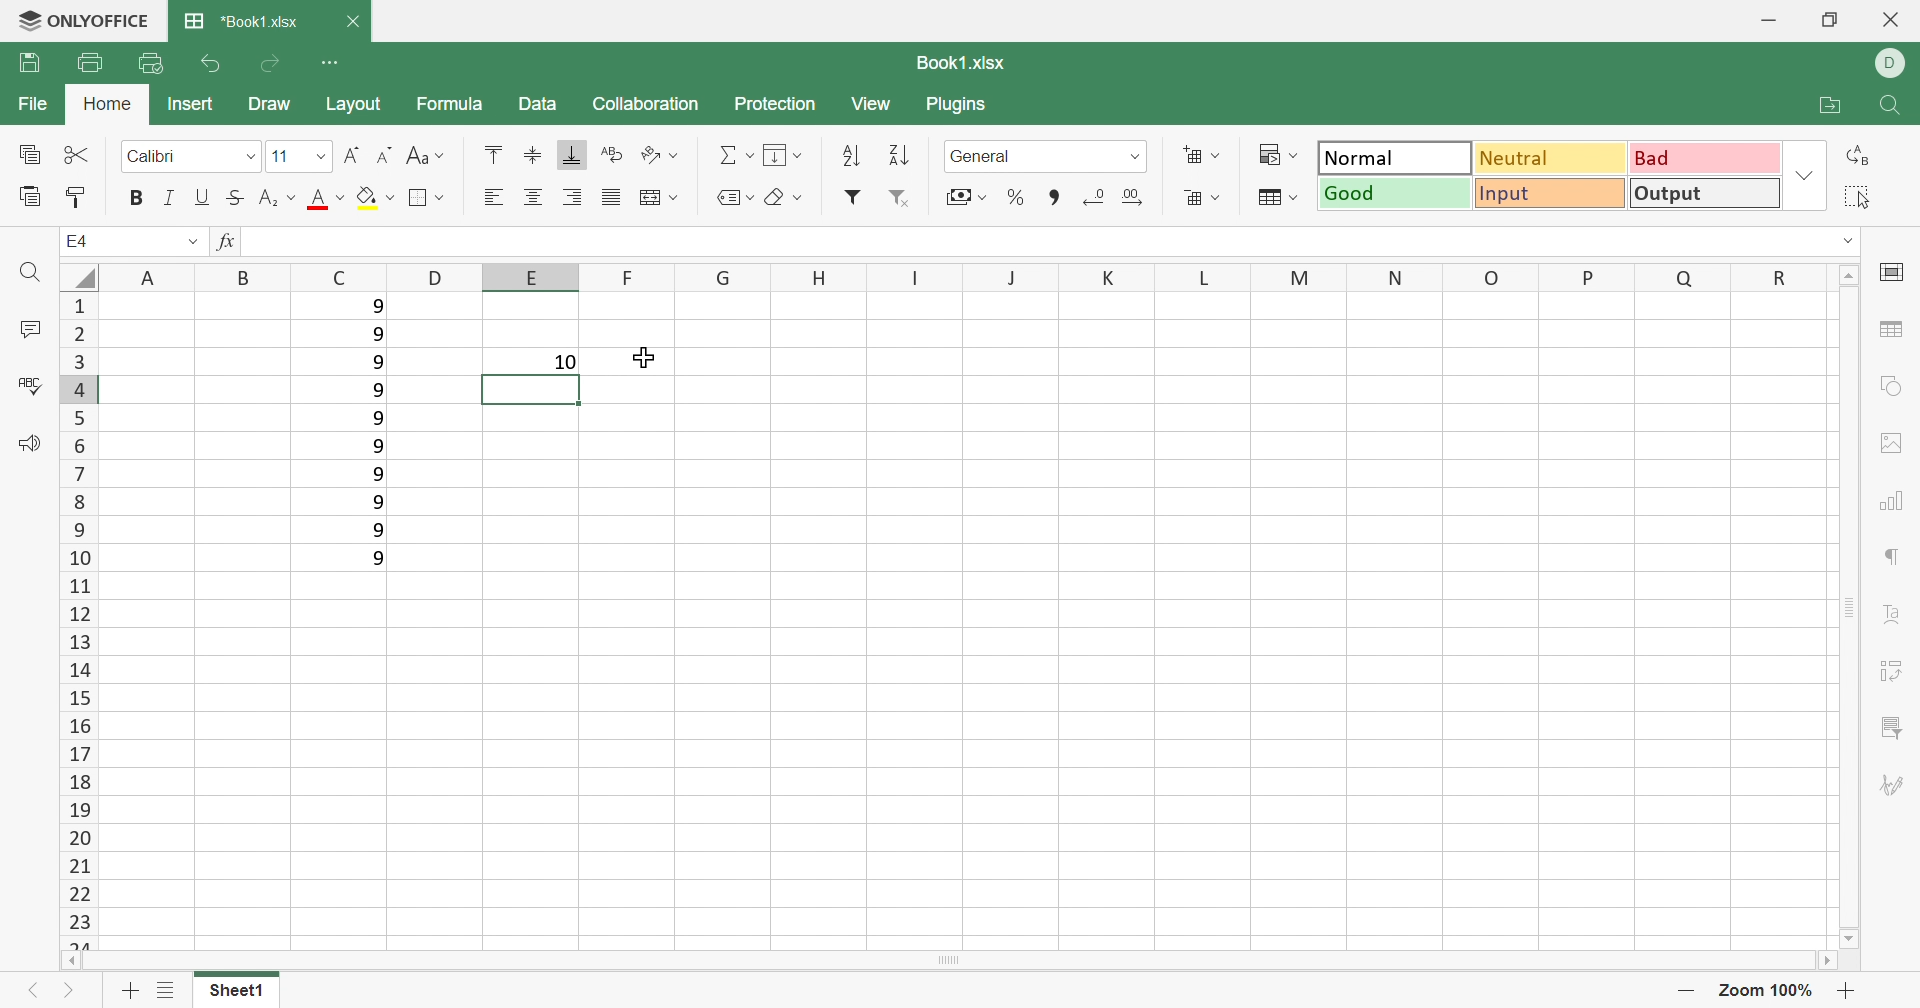 The image size is (1920, 1008). Describe the element at coordinates (1547, 194) in the screenshot. I see `Input` at that location.